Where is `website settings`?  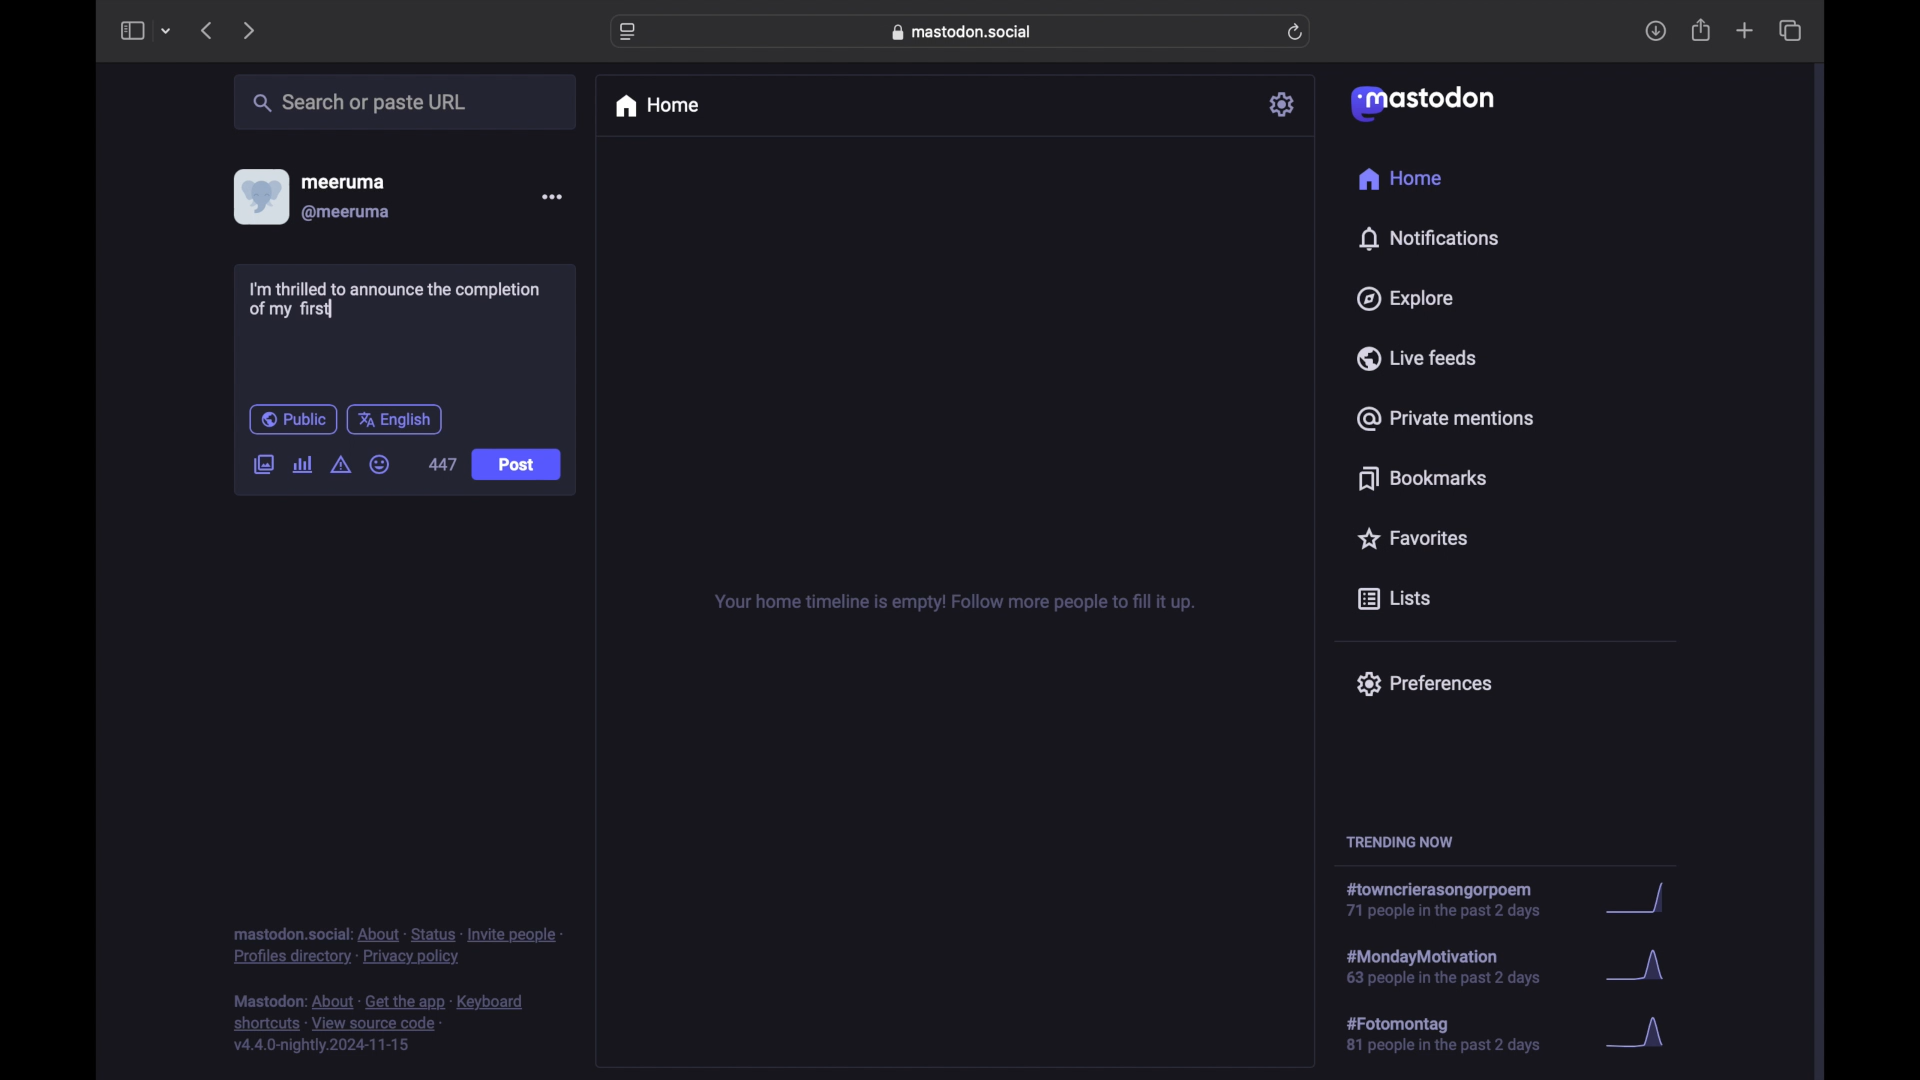 website settings is located at coordinates (628, 33).